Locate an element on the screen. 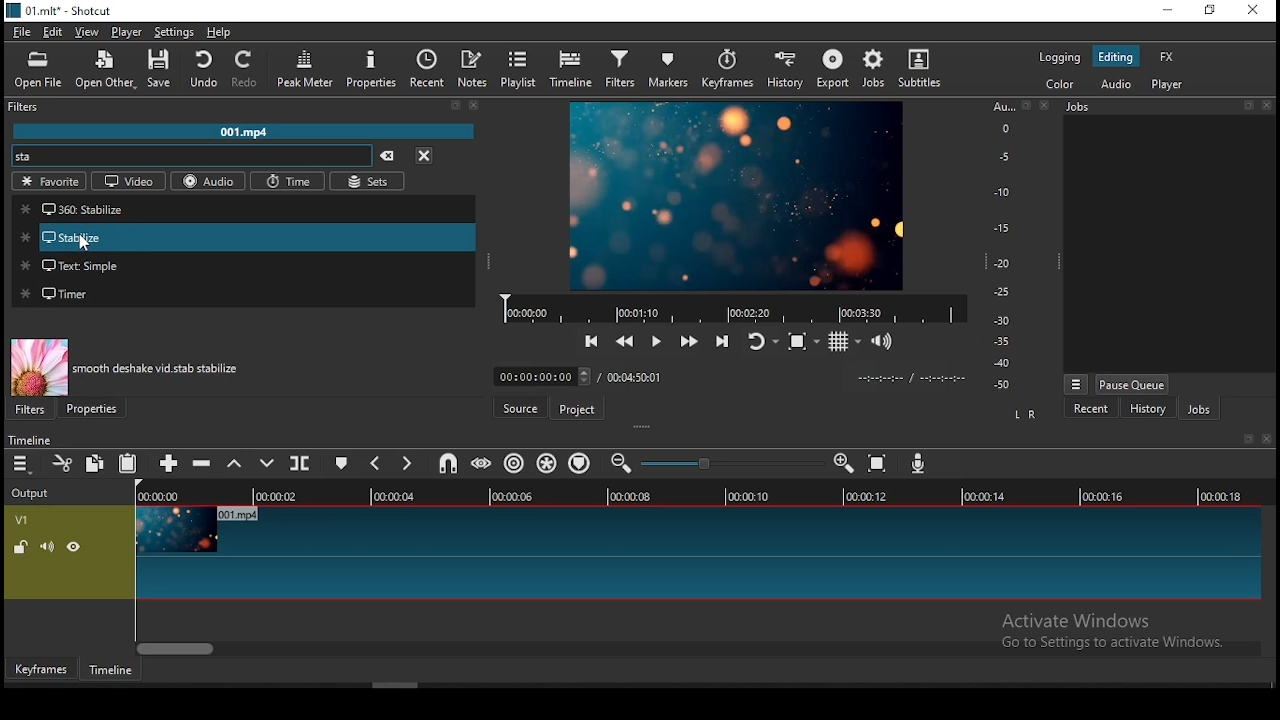 The height and width of the screenshot is (720, 1280). timeline is located at coordinates (108, 670).